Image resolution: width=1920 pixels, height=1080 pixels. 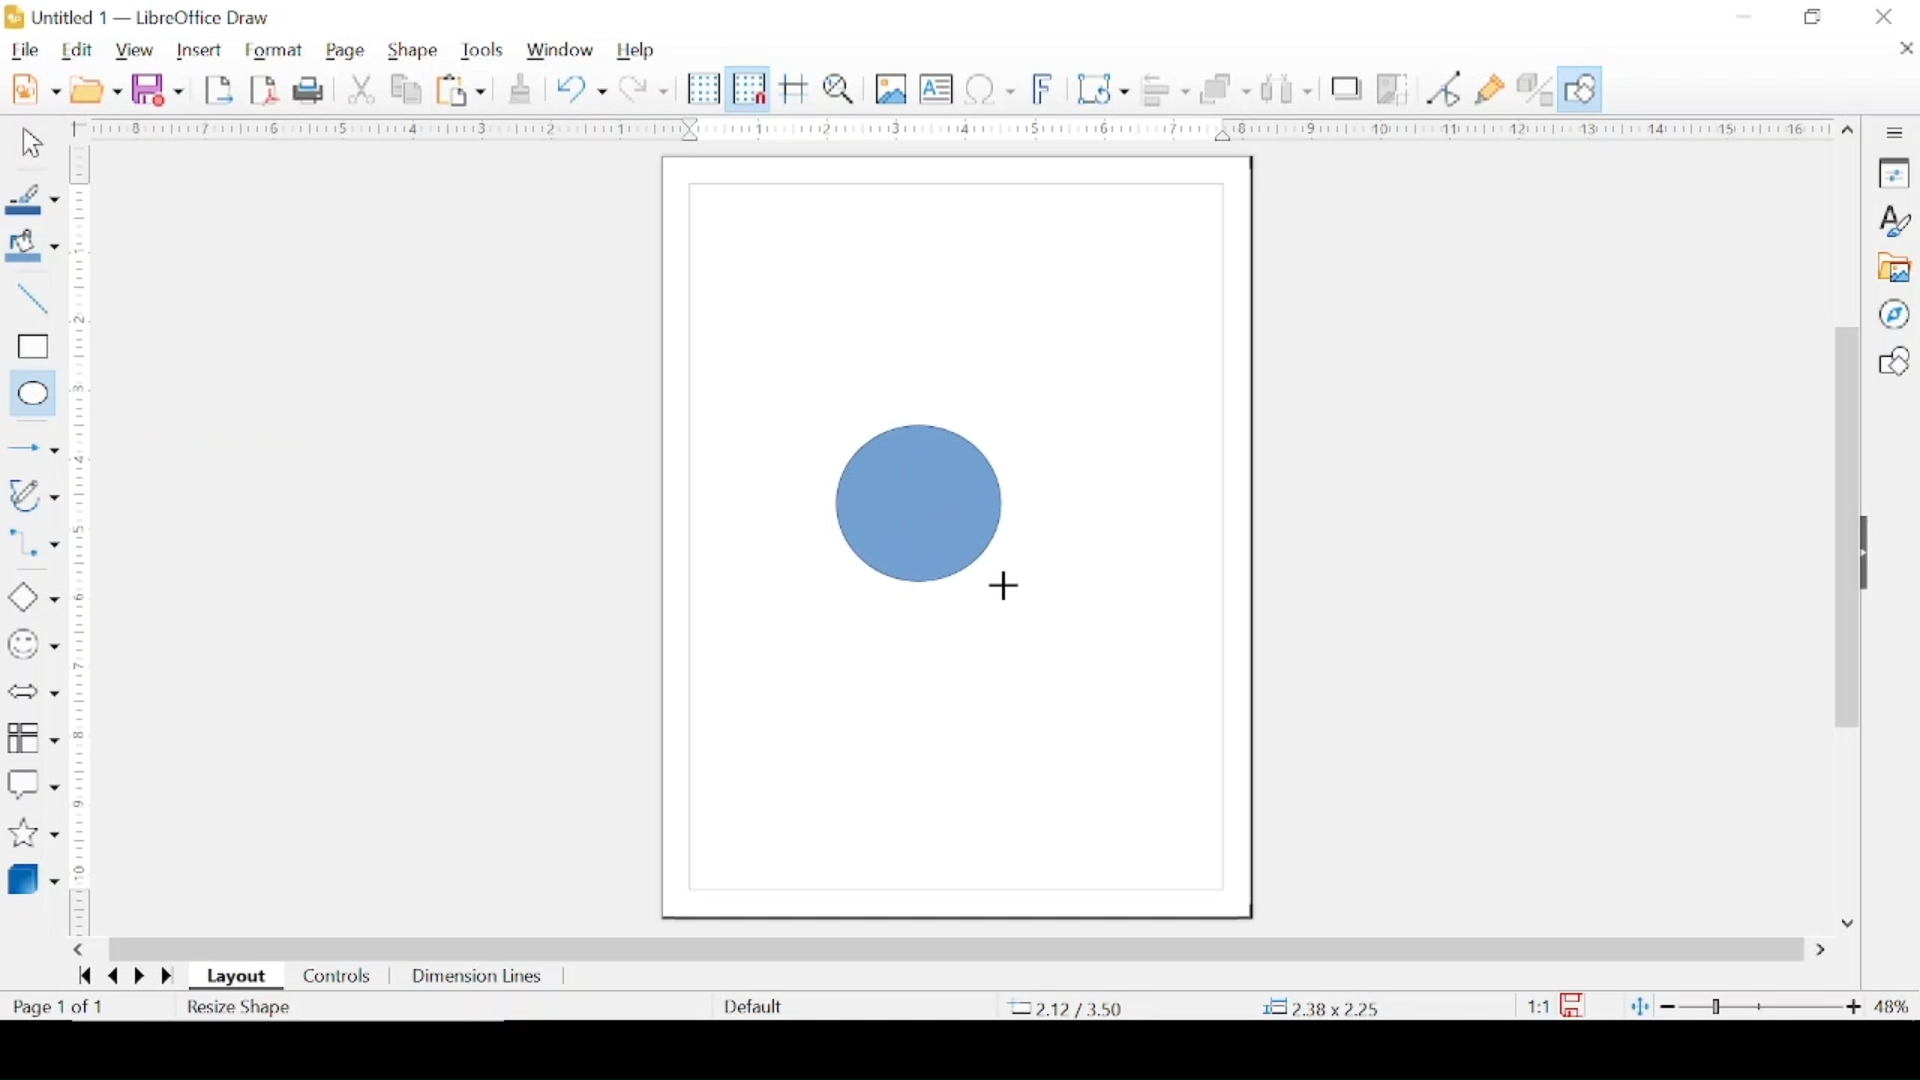 I want to click on open, so click(x=98, y=89).